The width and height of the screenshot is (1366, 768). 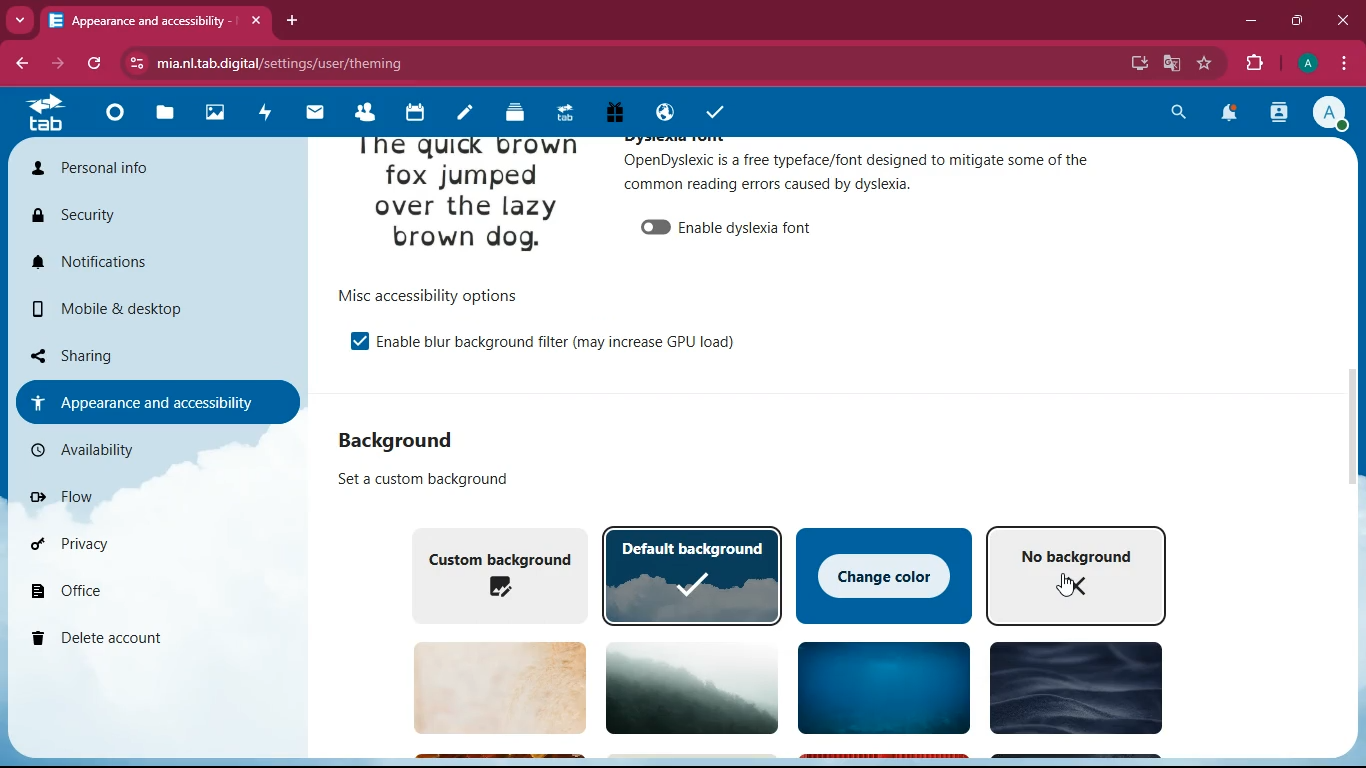 I want to click on notes, so click(x=458, y=114).